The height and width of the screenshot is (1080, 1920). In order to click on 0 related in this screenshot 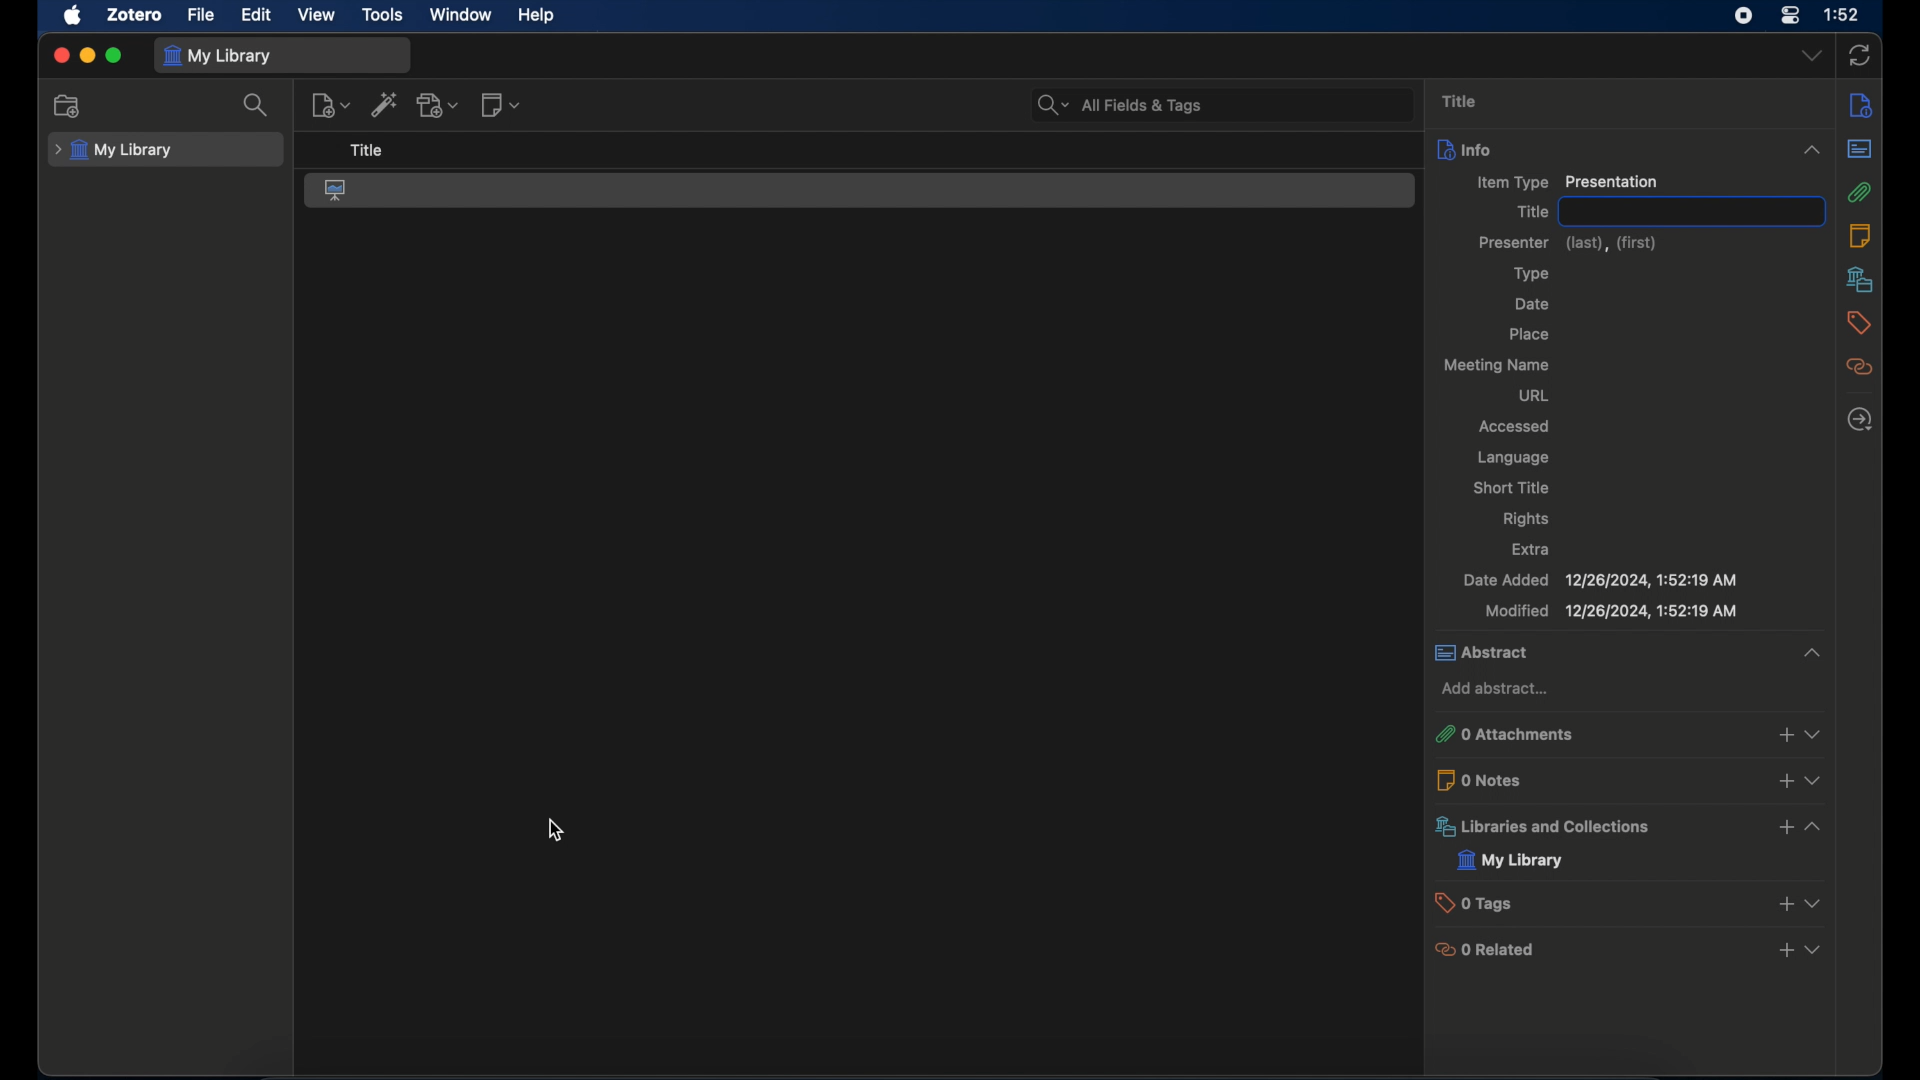, I will do `click(1628, 948)`.